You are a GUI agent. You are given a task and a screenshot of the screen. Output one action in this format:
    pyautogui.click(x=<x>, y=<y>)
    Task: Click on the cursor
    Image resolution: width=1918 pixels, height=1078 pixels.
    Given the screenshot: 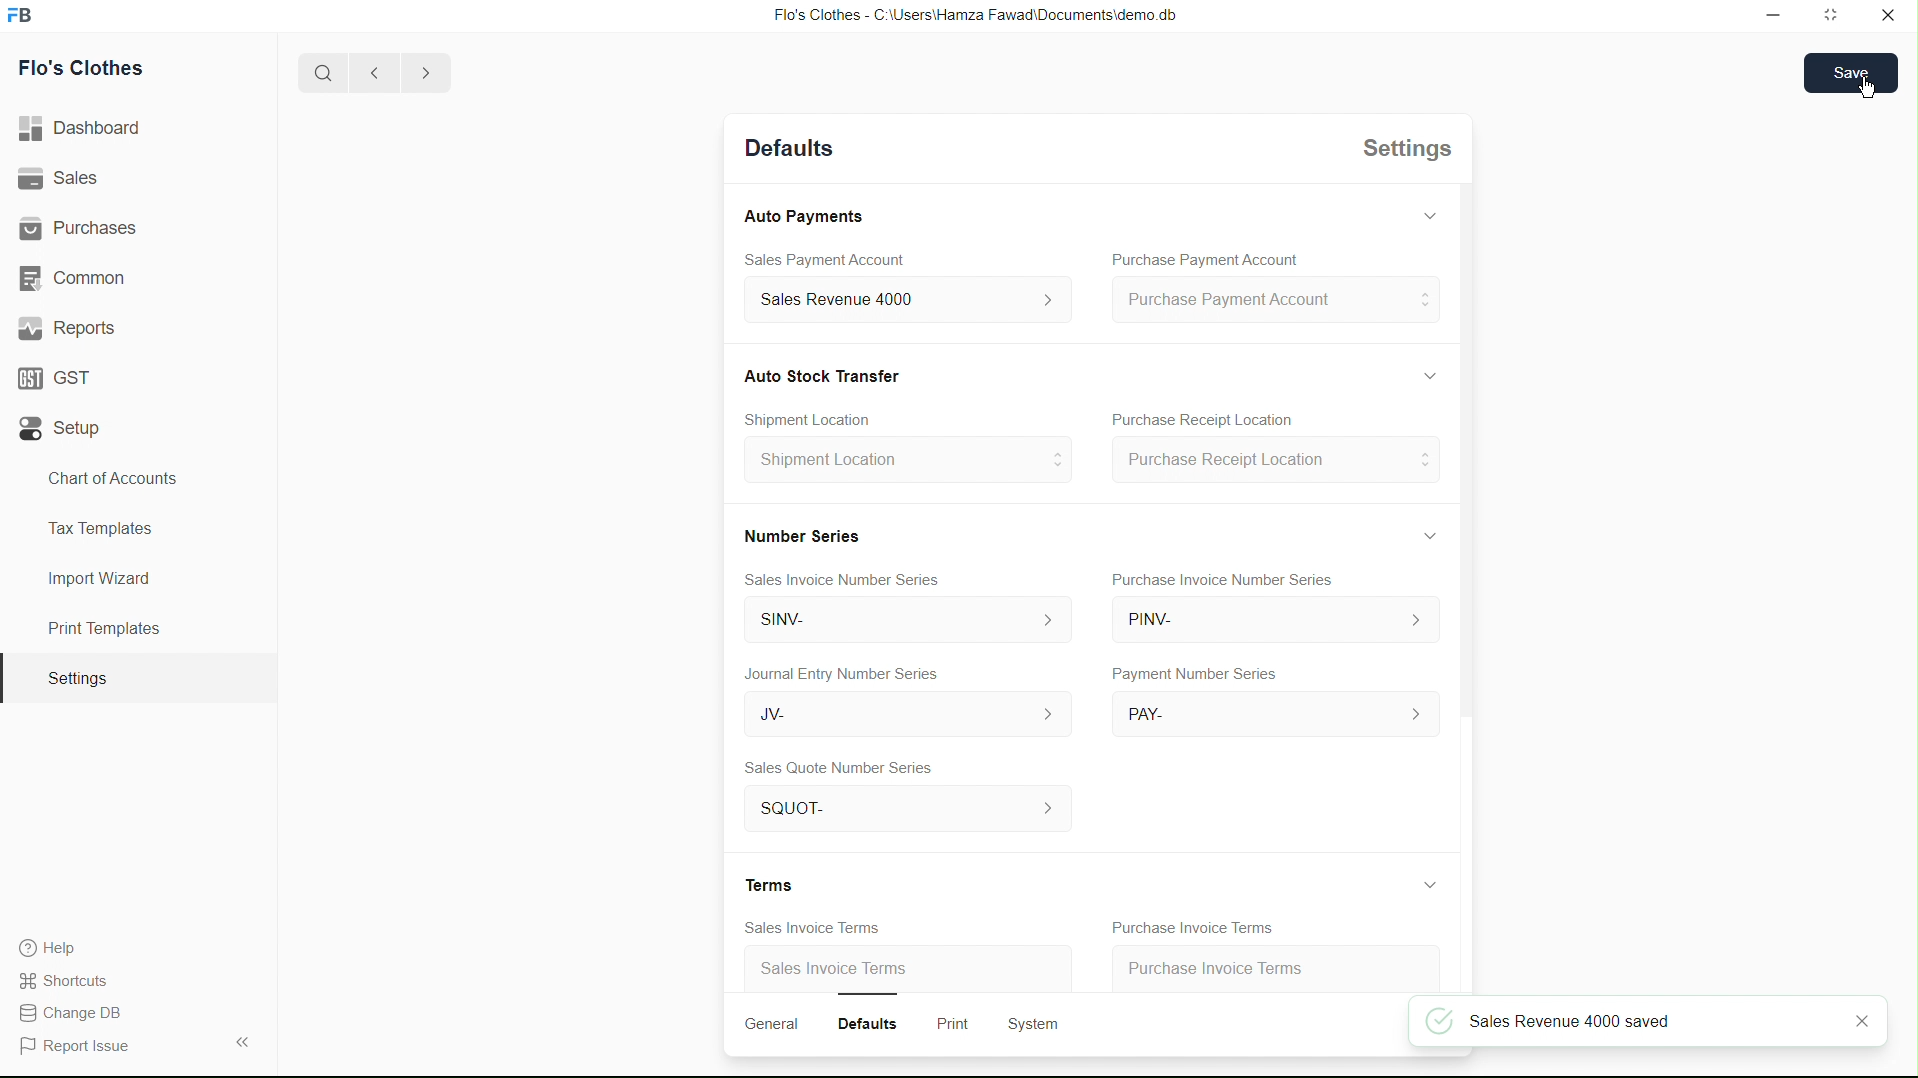 What is the action you would take?
    pyautogui.click(x=1867, y=88)
    